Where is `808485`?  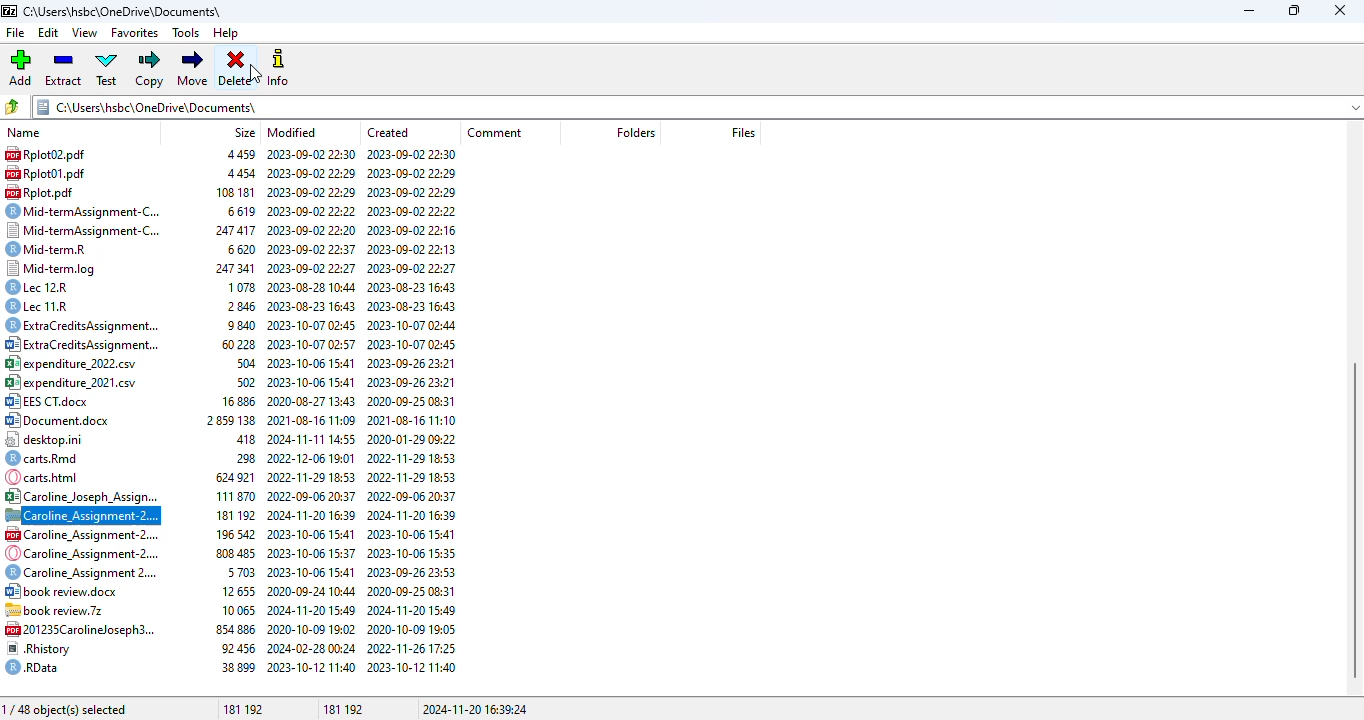 808485 is located at coordinates (234, 553).